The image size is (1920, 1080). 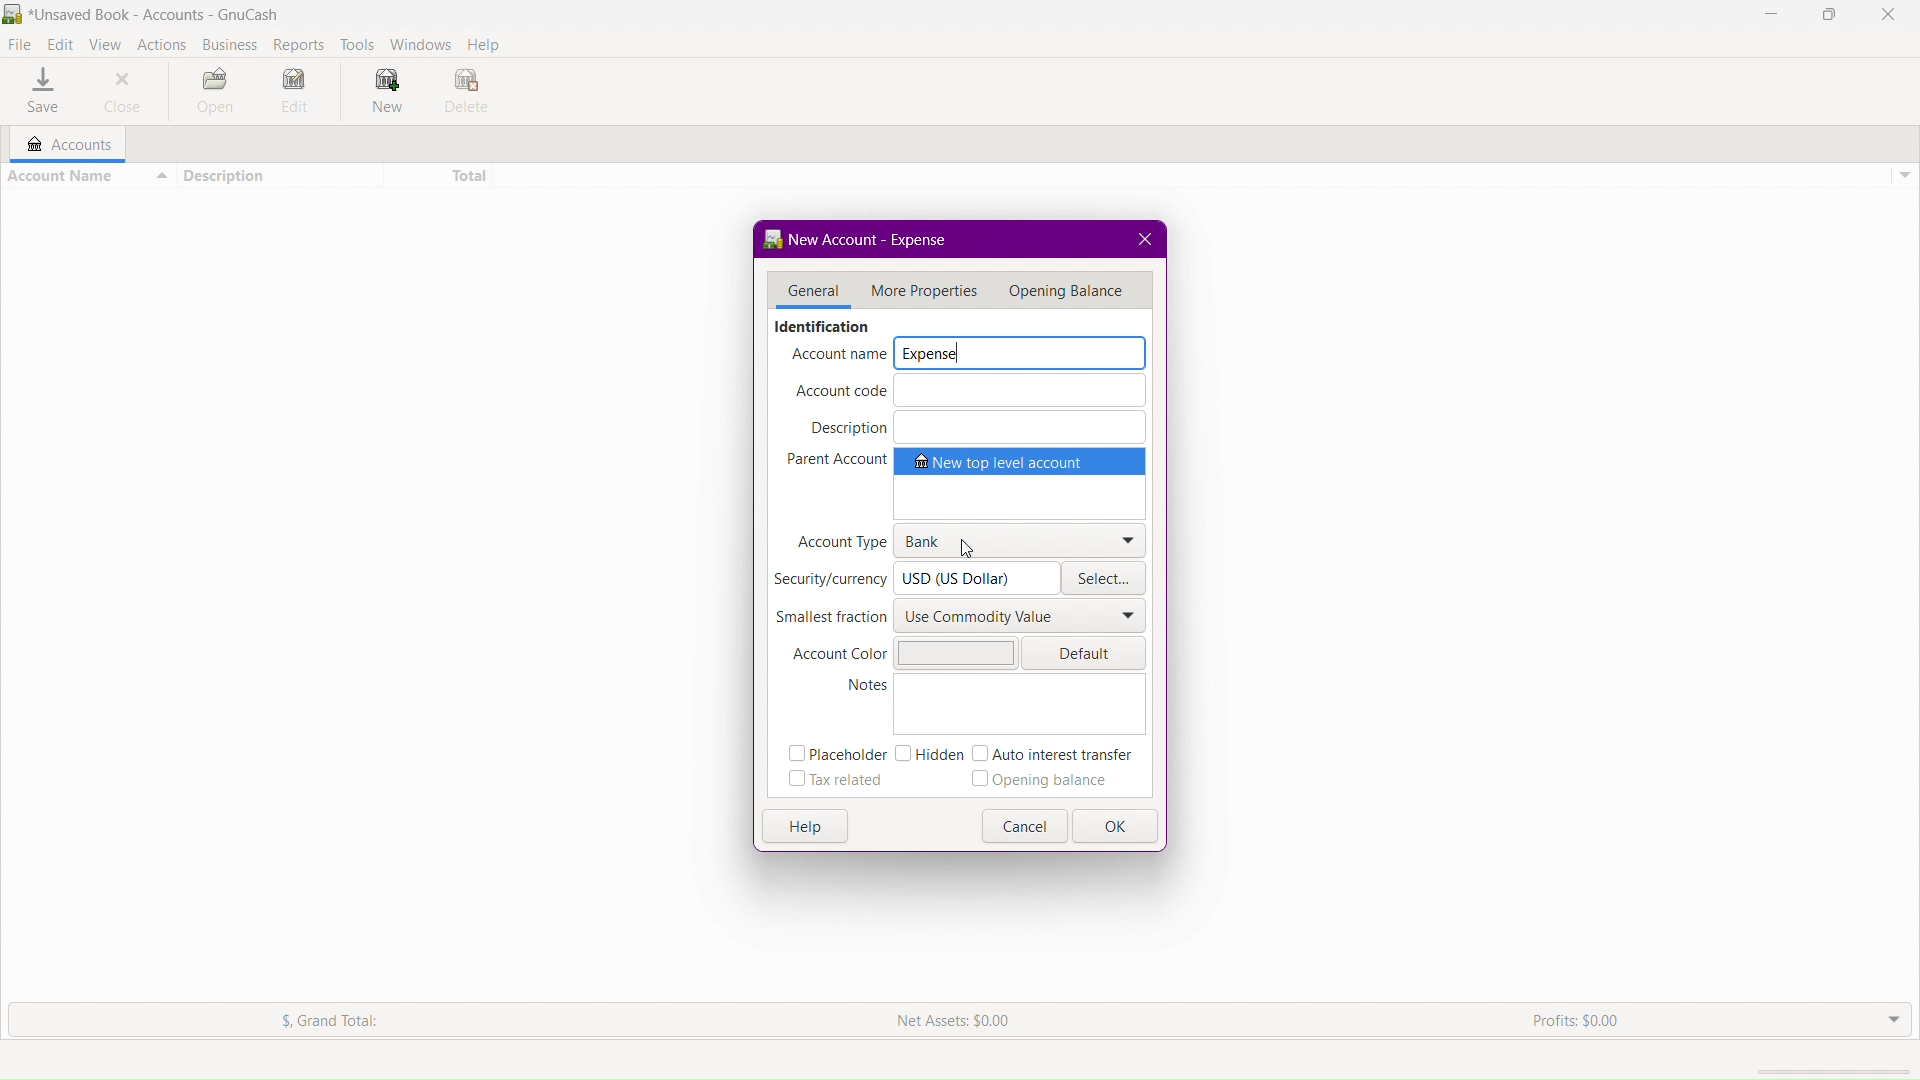 I want to click on Accounts, so click(x=62, y=144).